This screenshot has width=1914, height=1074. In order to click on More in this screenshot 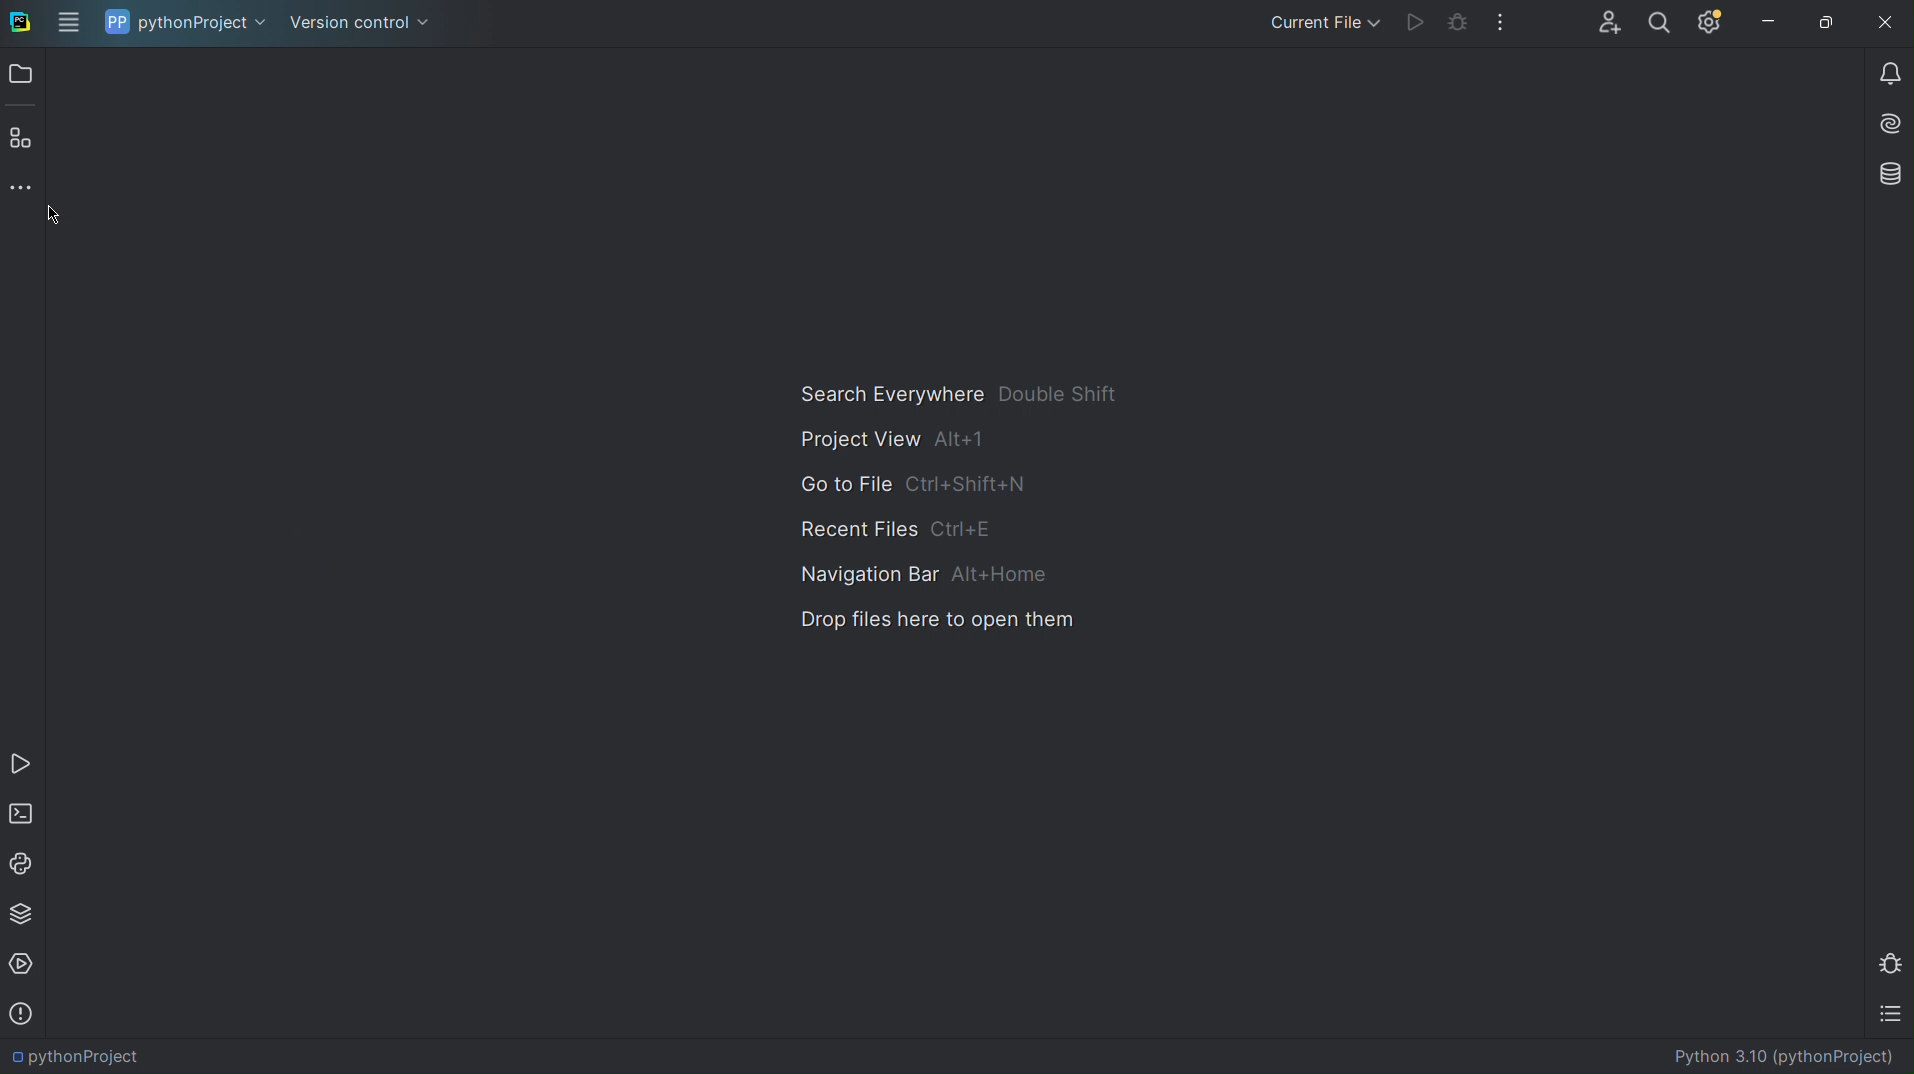, I will do `click(1504, 25)`.